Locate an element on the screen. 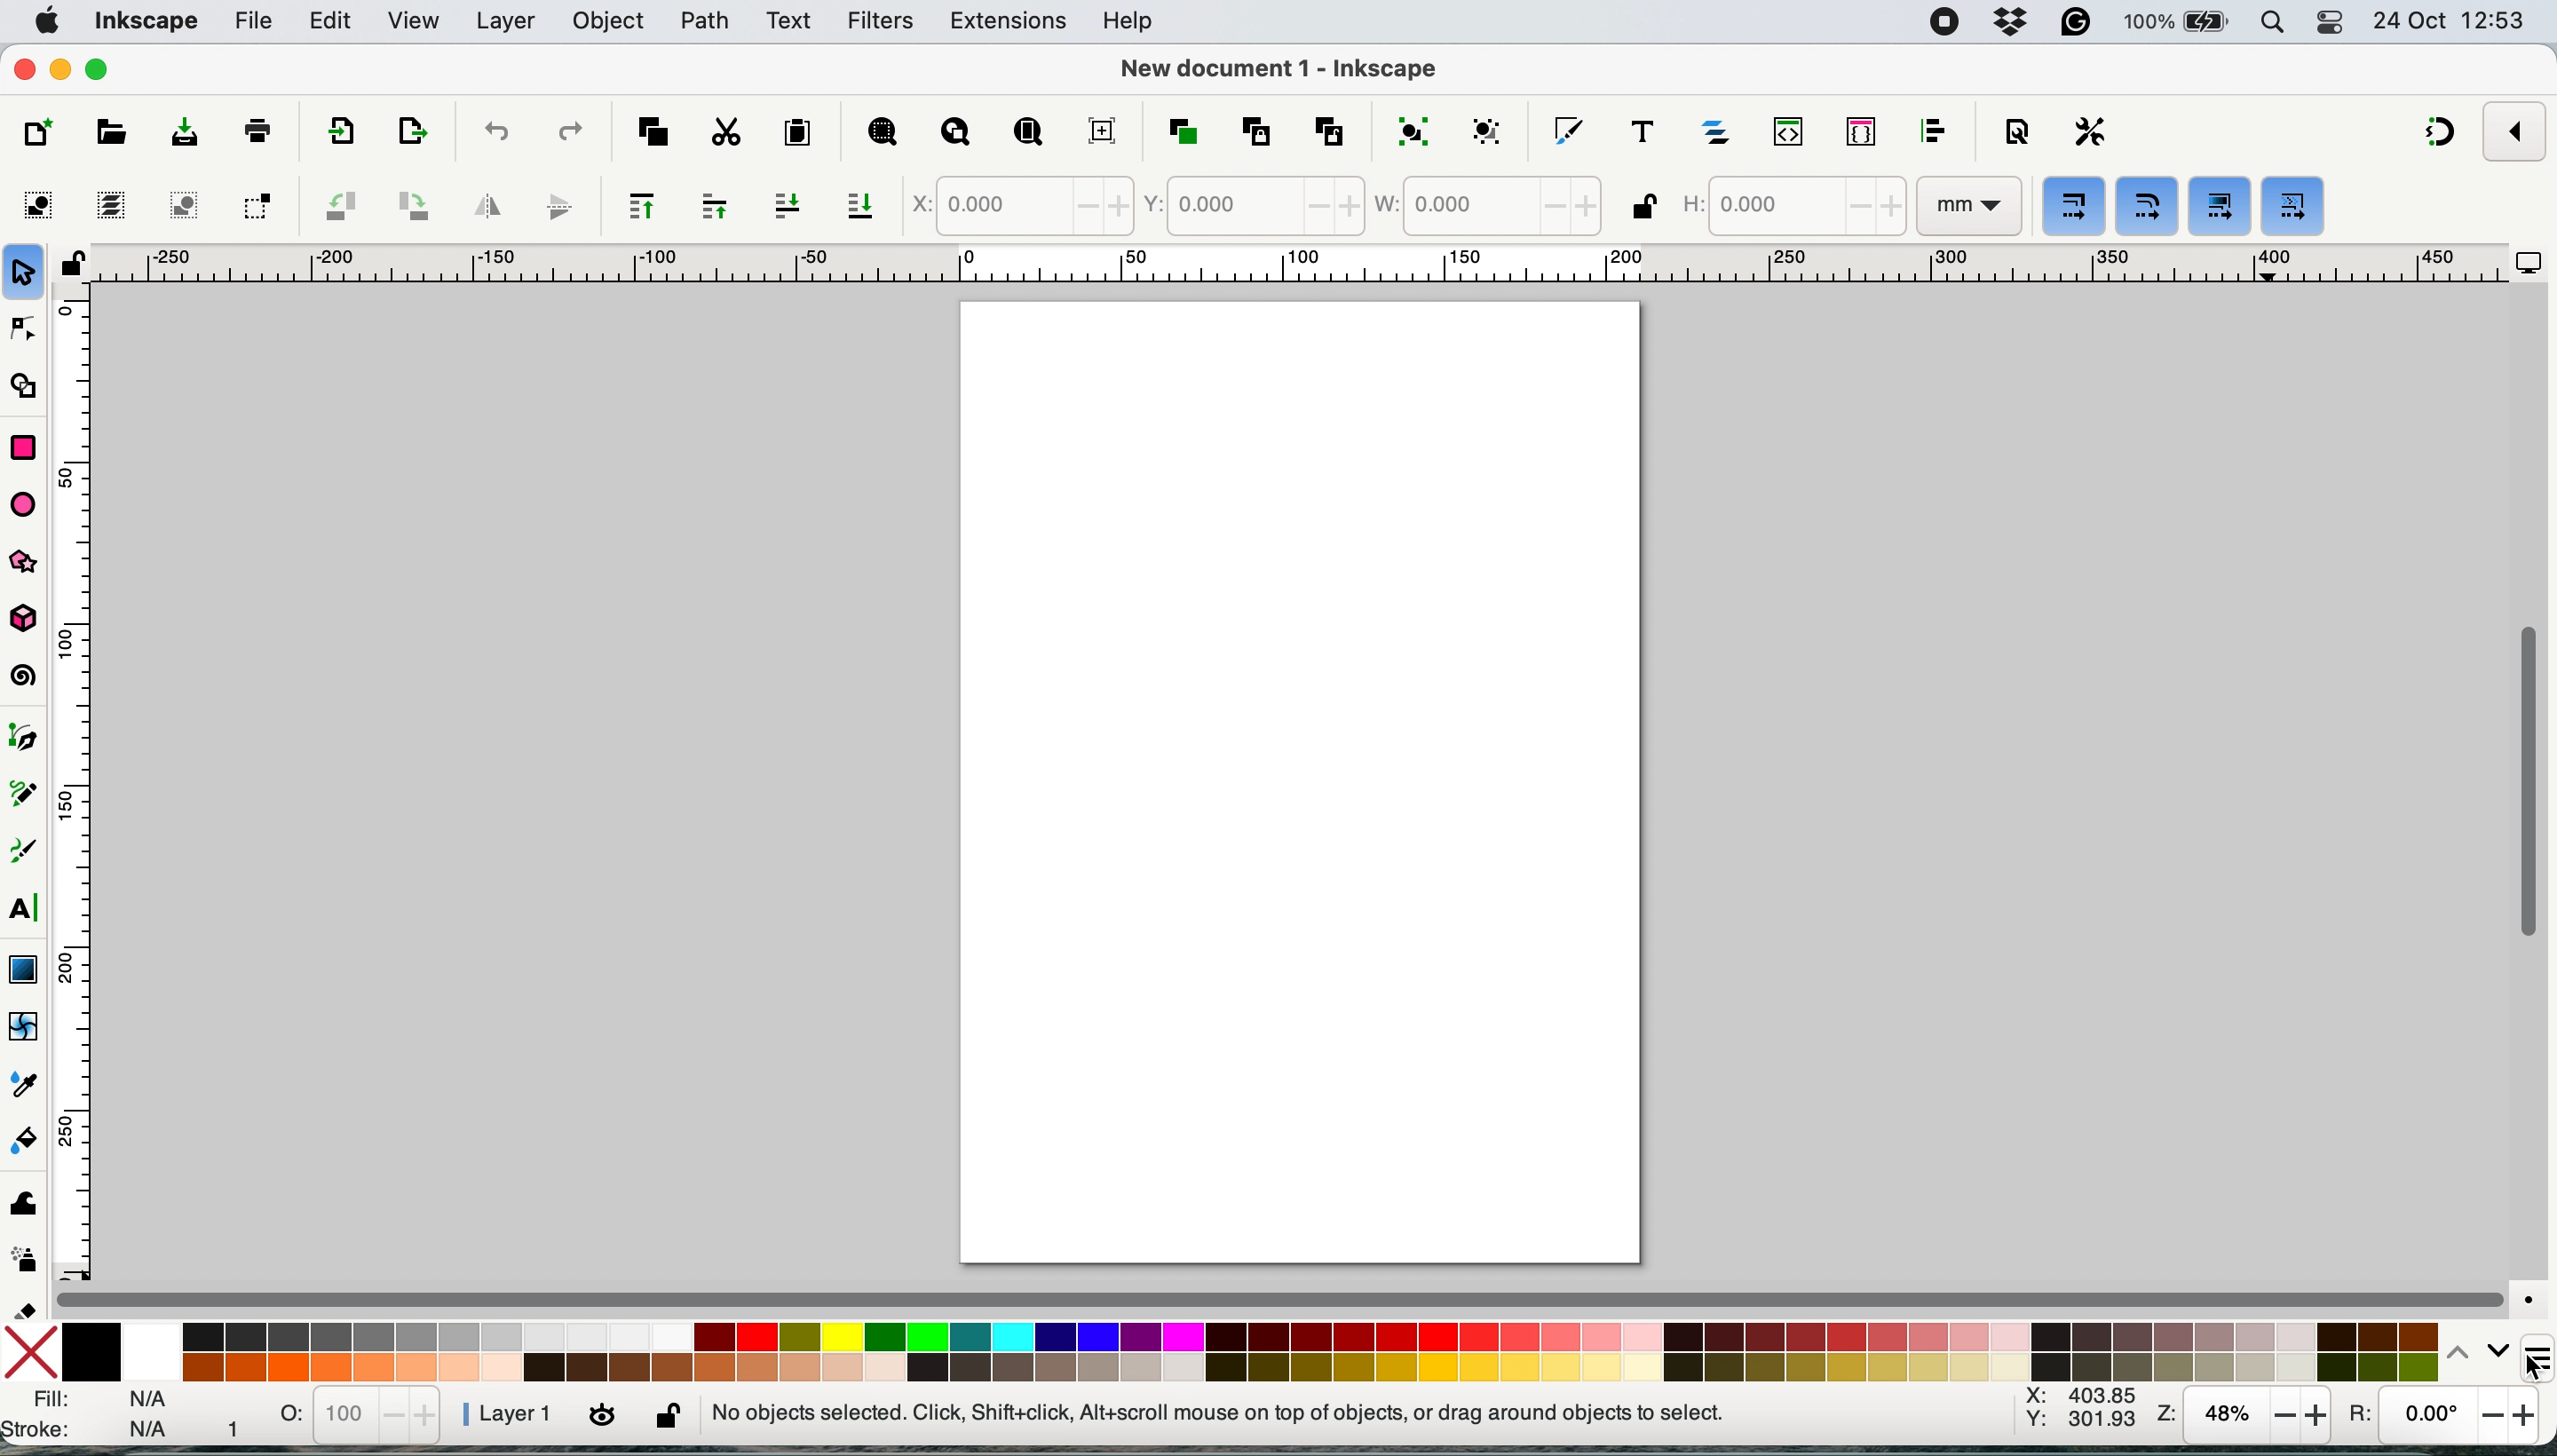  node tool is located at coordinates (28, 327).